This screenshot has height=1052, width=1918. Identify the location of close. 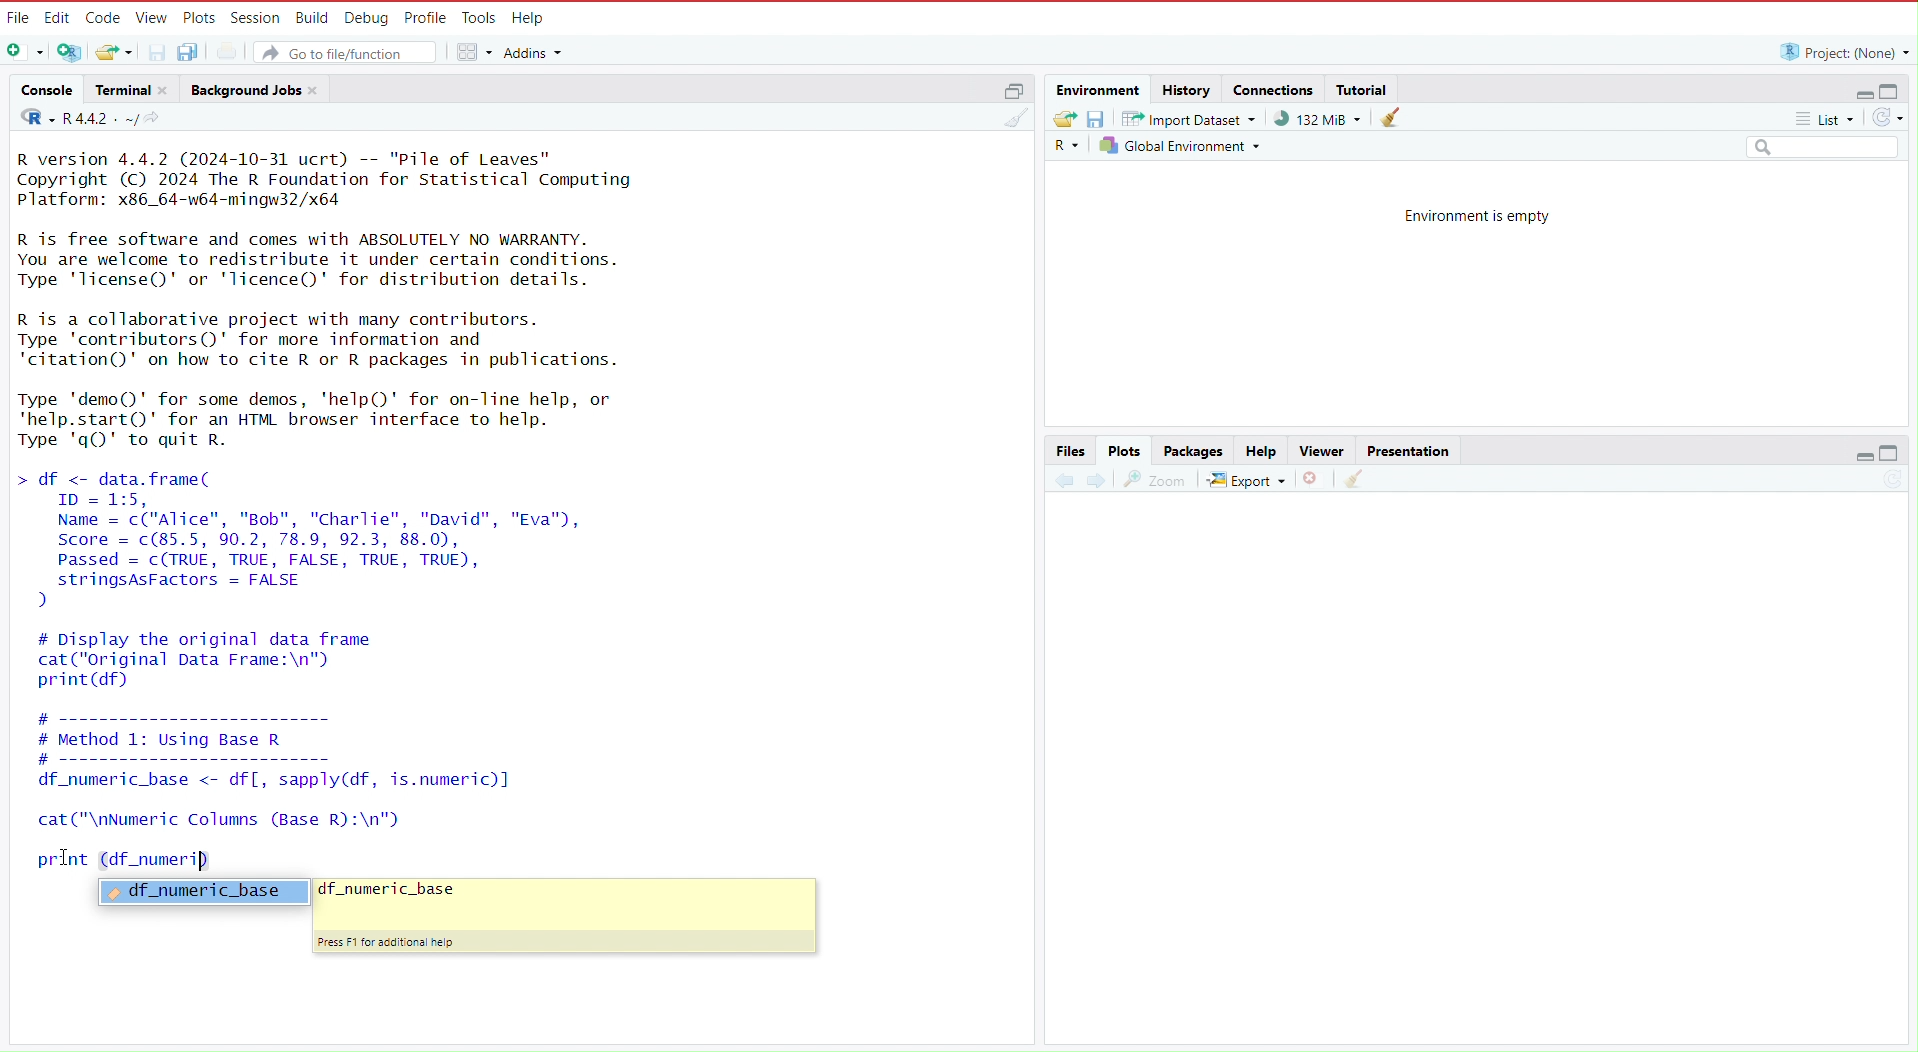
(320, 89).